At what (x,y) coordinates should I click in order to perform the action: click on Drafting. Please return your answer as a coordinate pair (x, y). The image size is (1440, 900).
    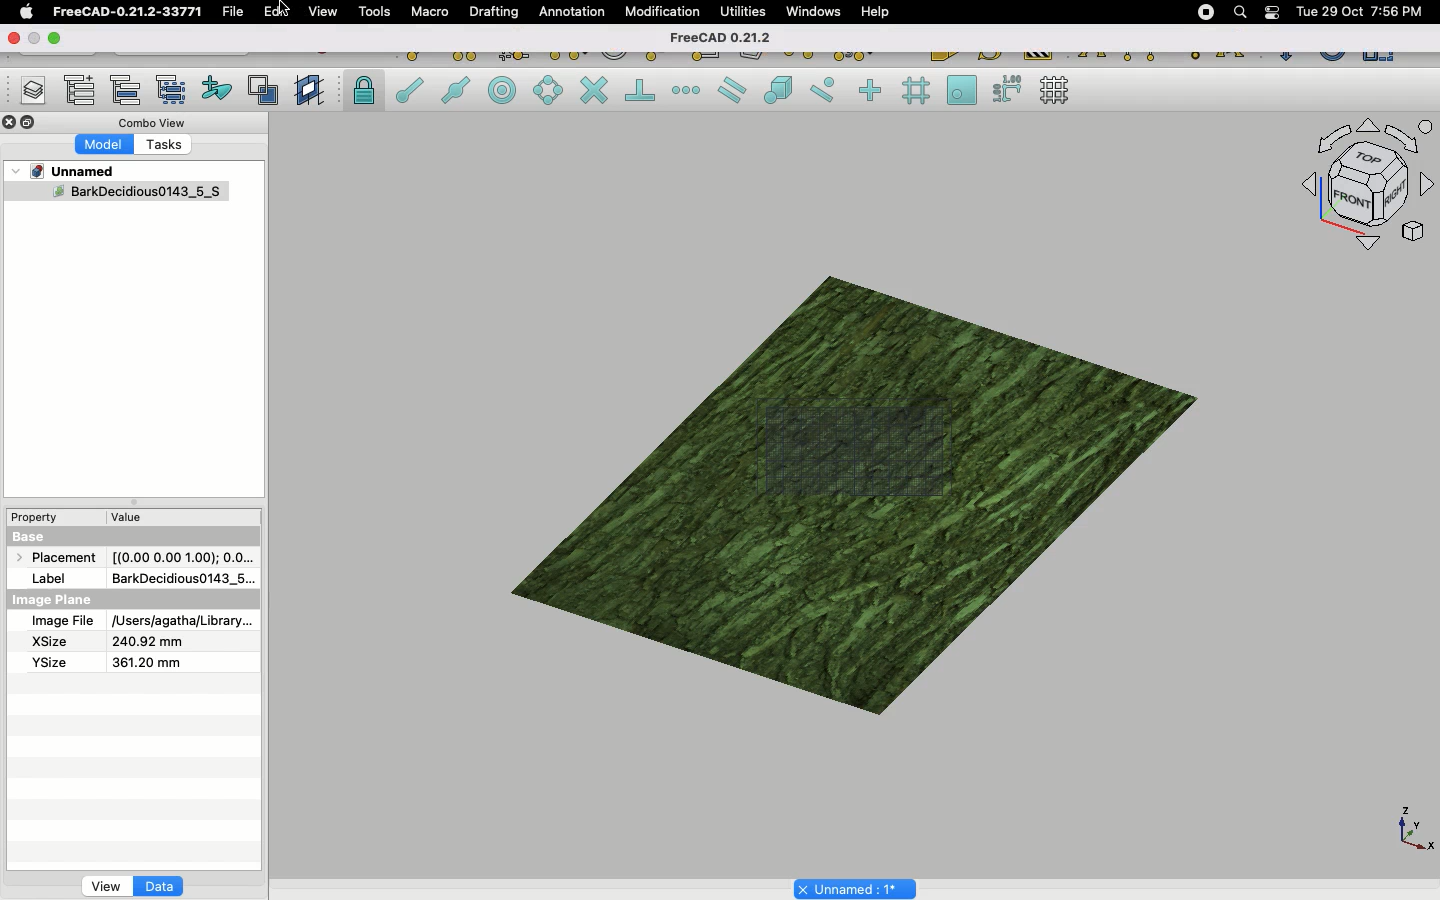
    Looking at the image, I should click on (496, 11).